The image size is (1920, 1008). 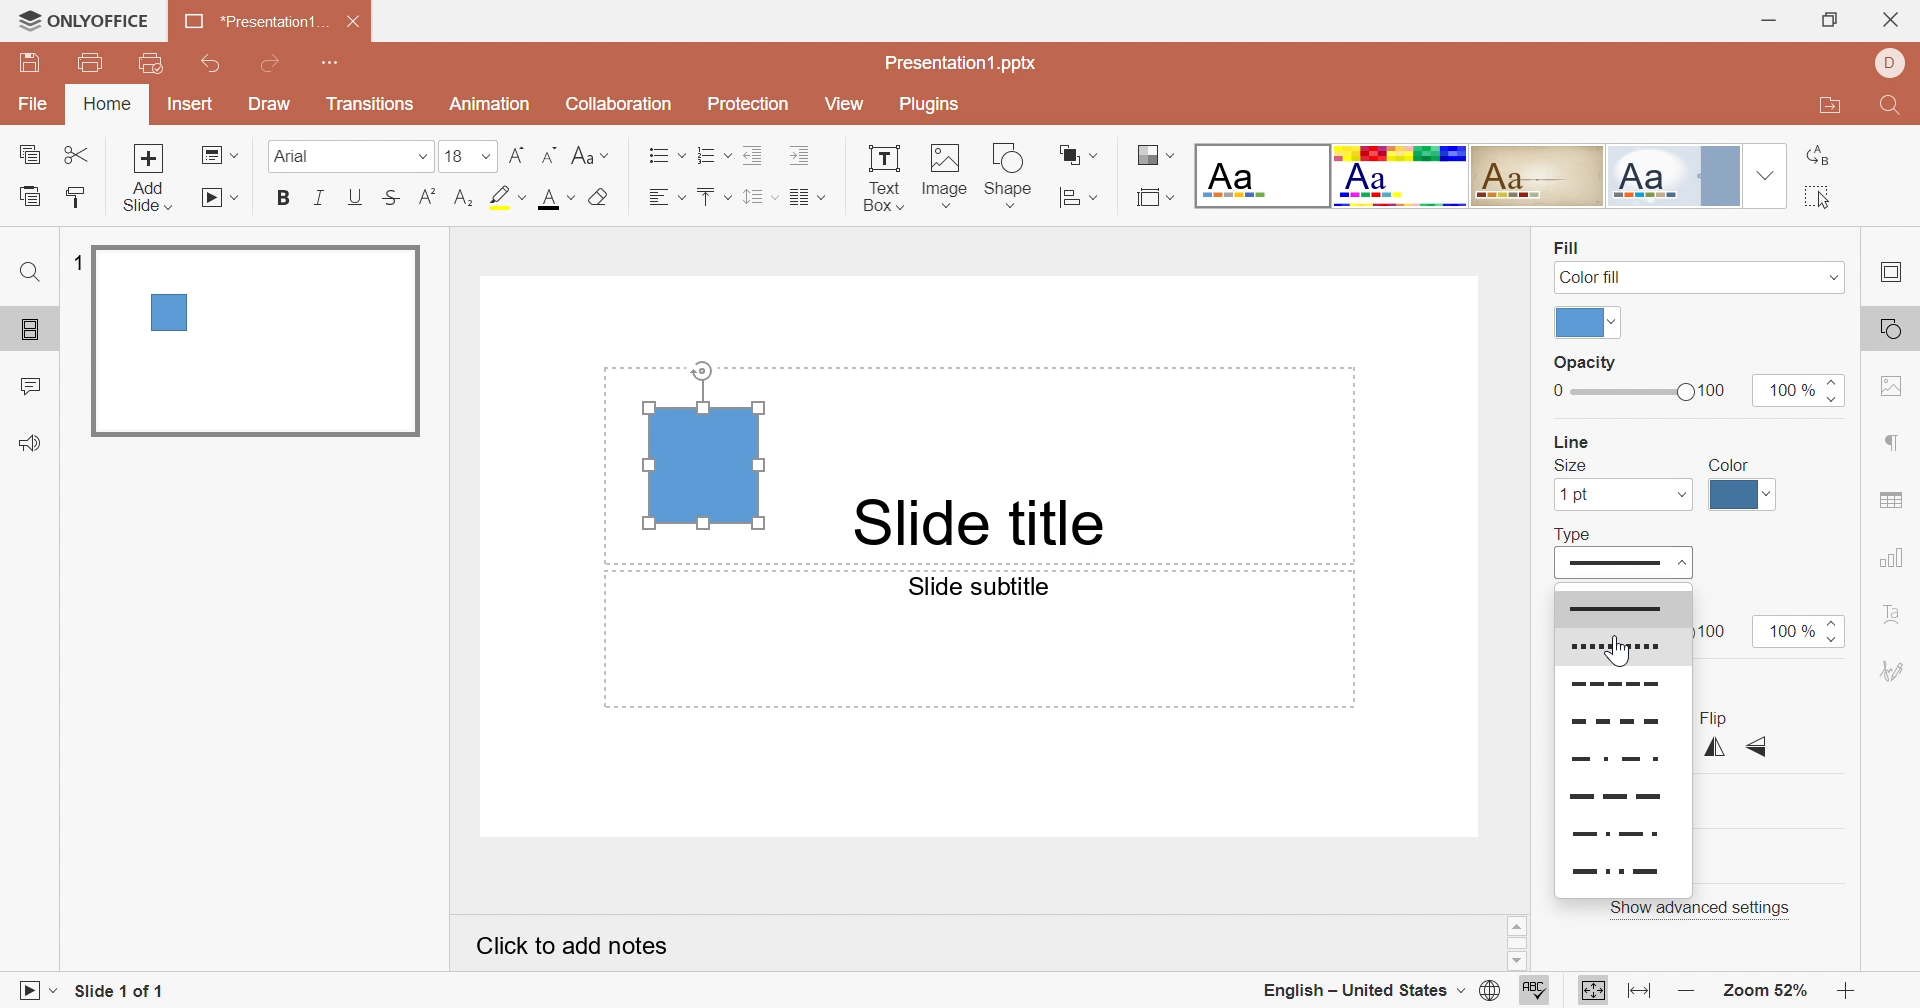 What do you see at coordinates (31, 197) in the screenshot?
I see `Copy Style` at bounding box center [31, 197].